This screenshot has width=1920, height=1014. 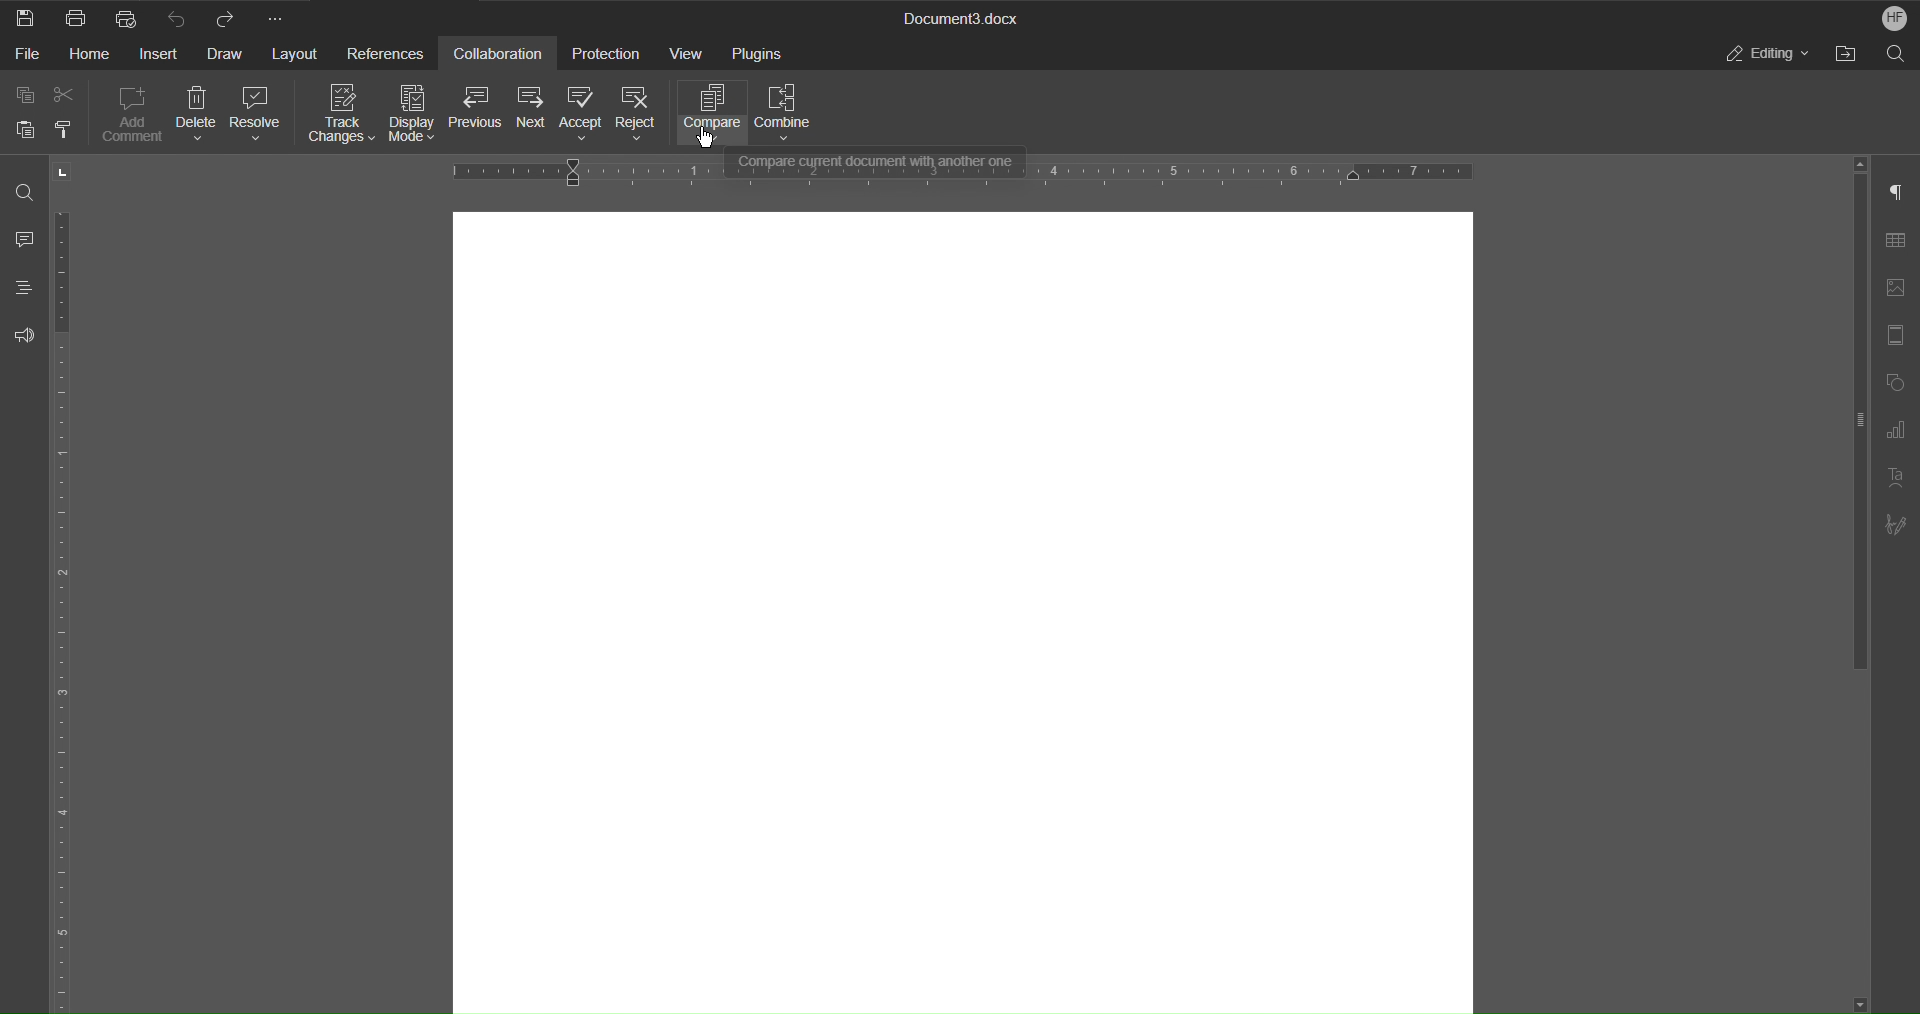 I want to click on Add Comment, so click(x=132, y=112).